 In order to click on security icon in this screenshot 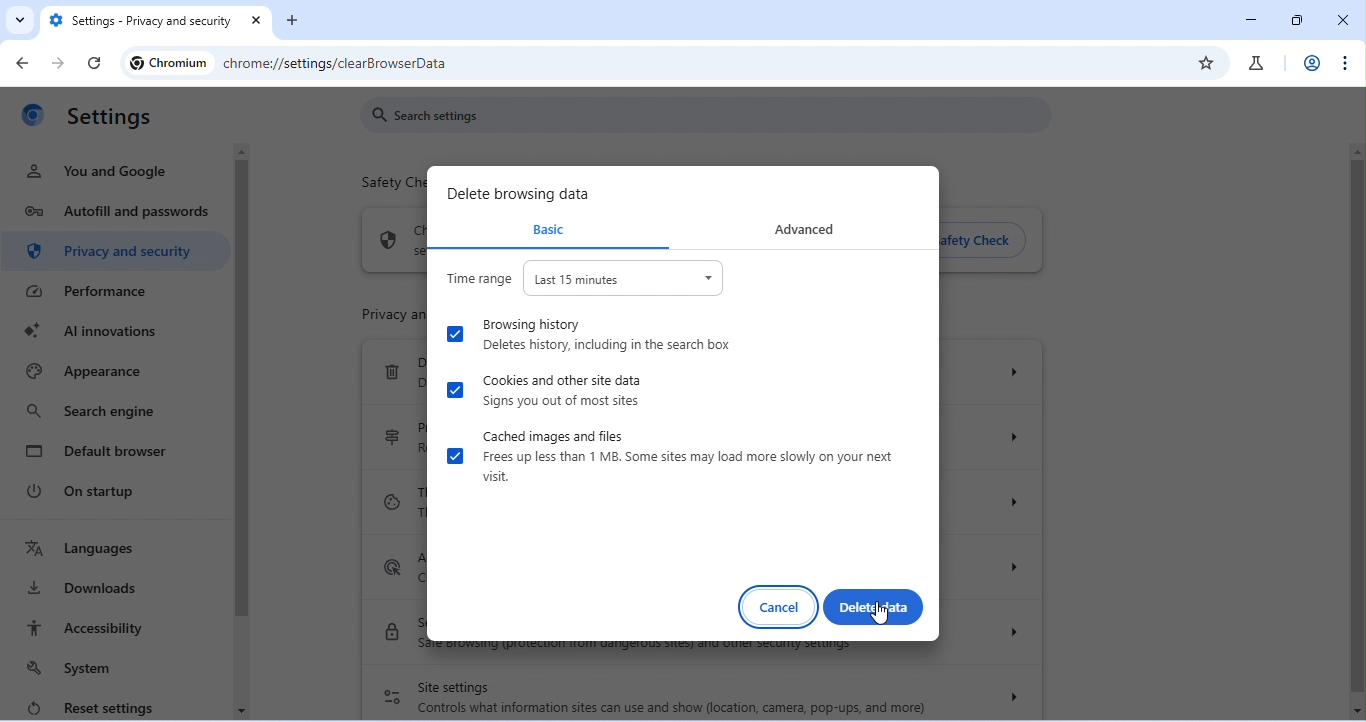, I will do `click(392, 630)`.